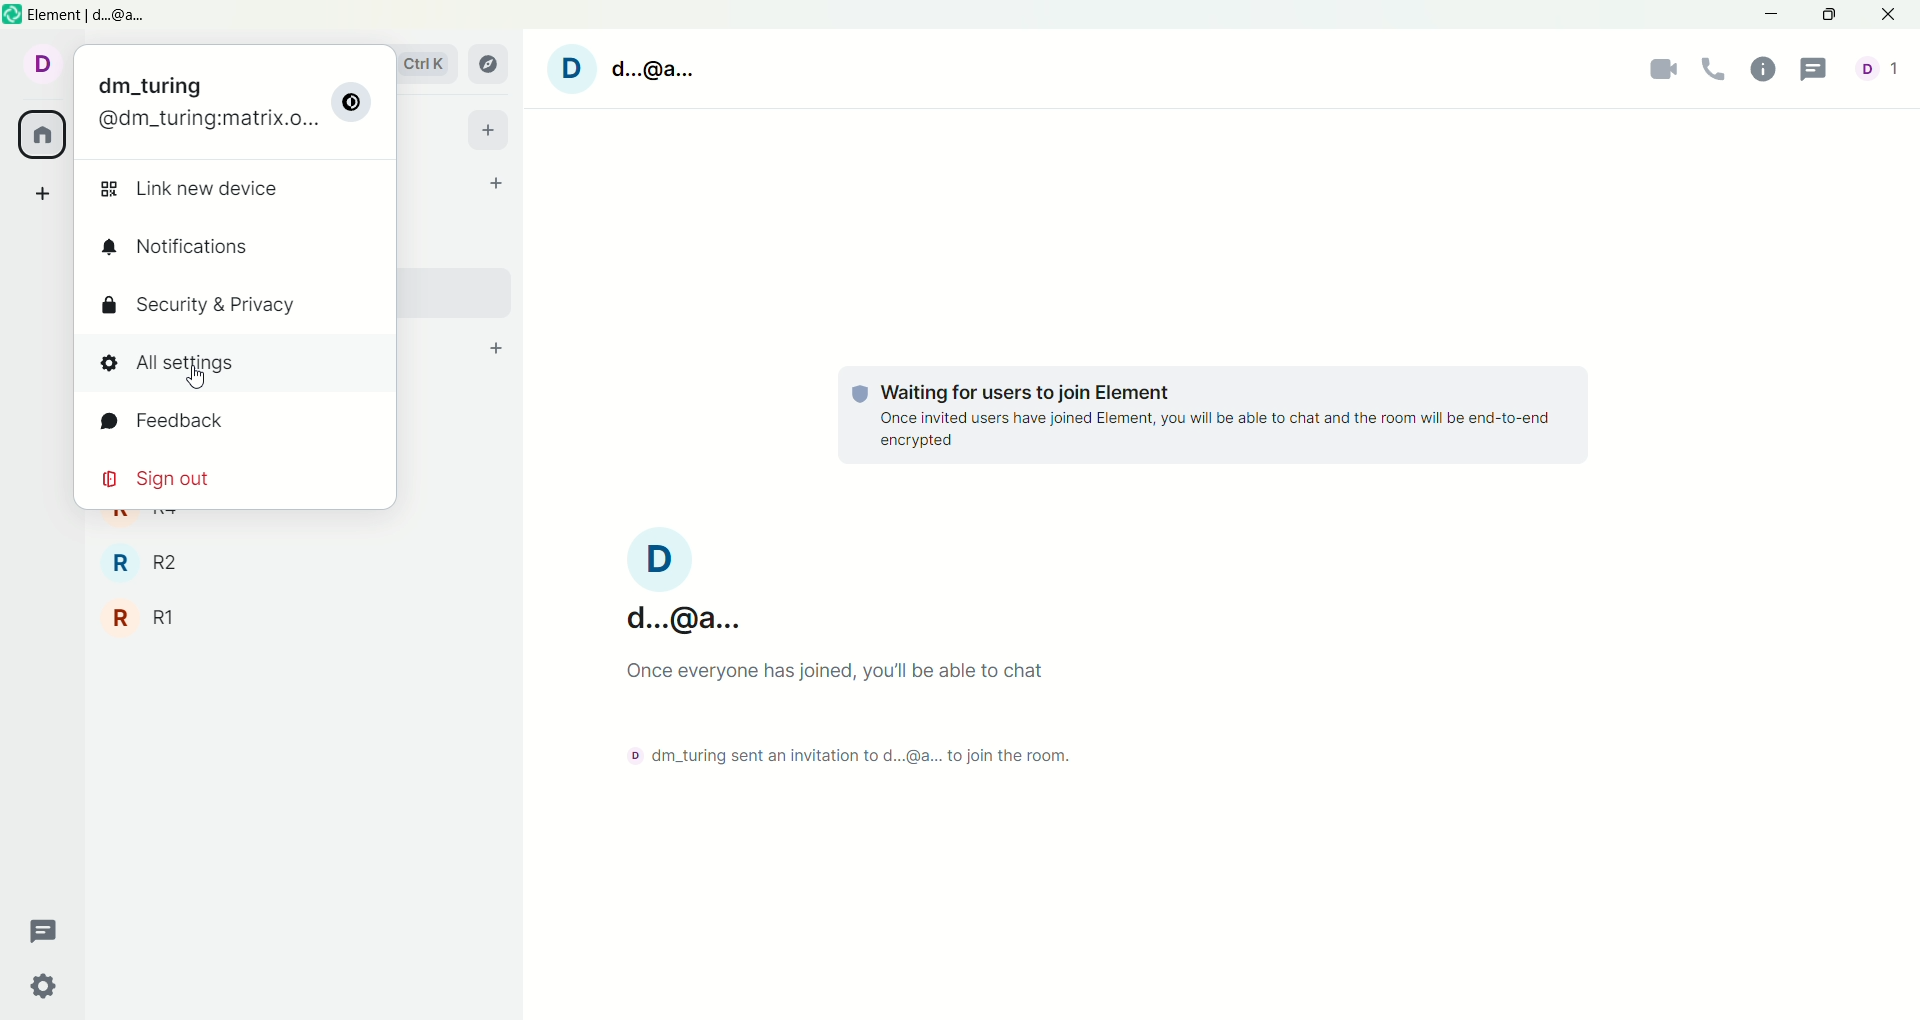 The width and height of the screenshot is (1920, 1020). What do you see at coordinates (1214, 414) in the screenshot?
I see `© Waiting for users to join Element
Once invited users have joined Element, you will be able to chat and the room will be end-to-end
encrypted` at bounding box center [1214, 414].